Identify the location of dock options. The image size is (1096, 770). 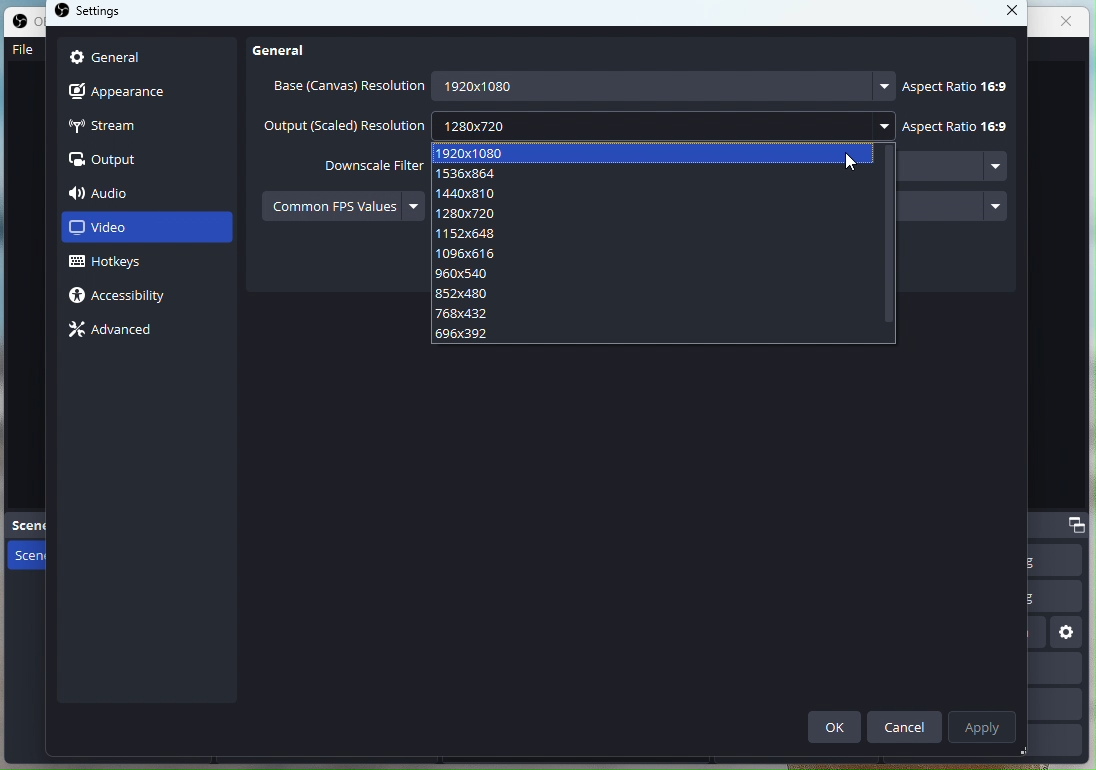
(1078, 524).